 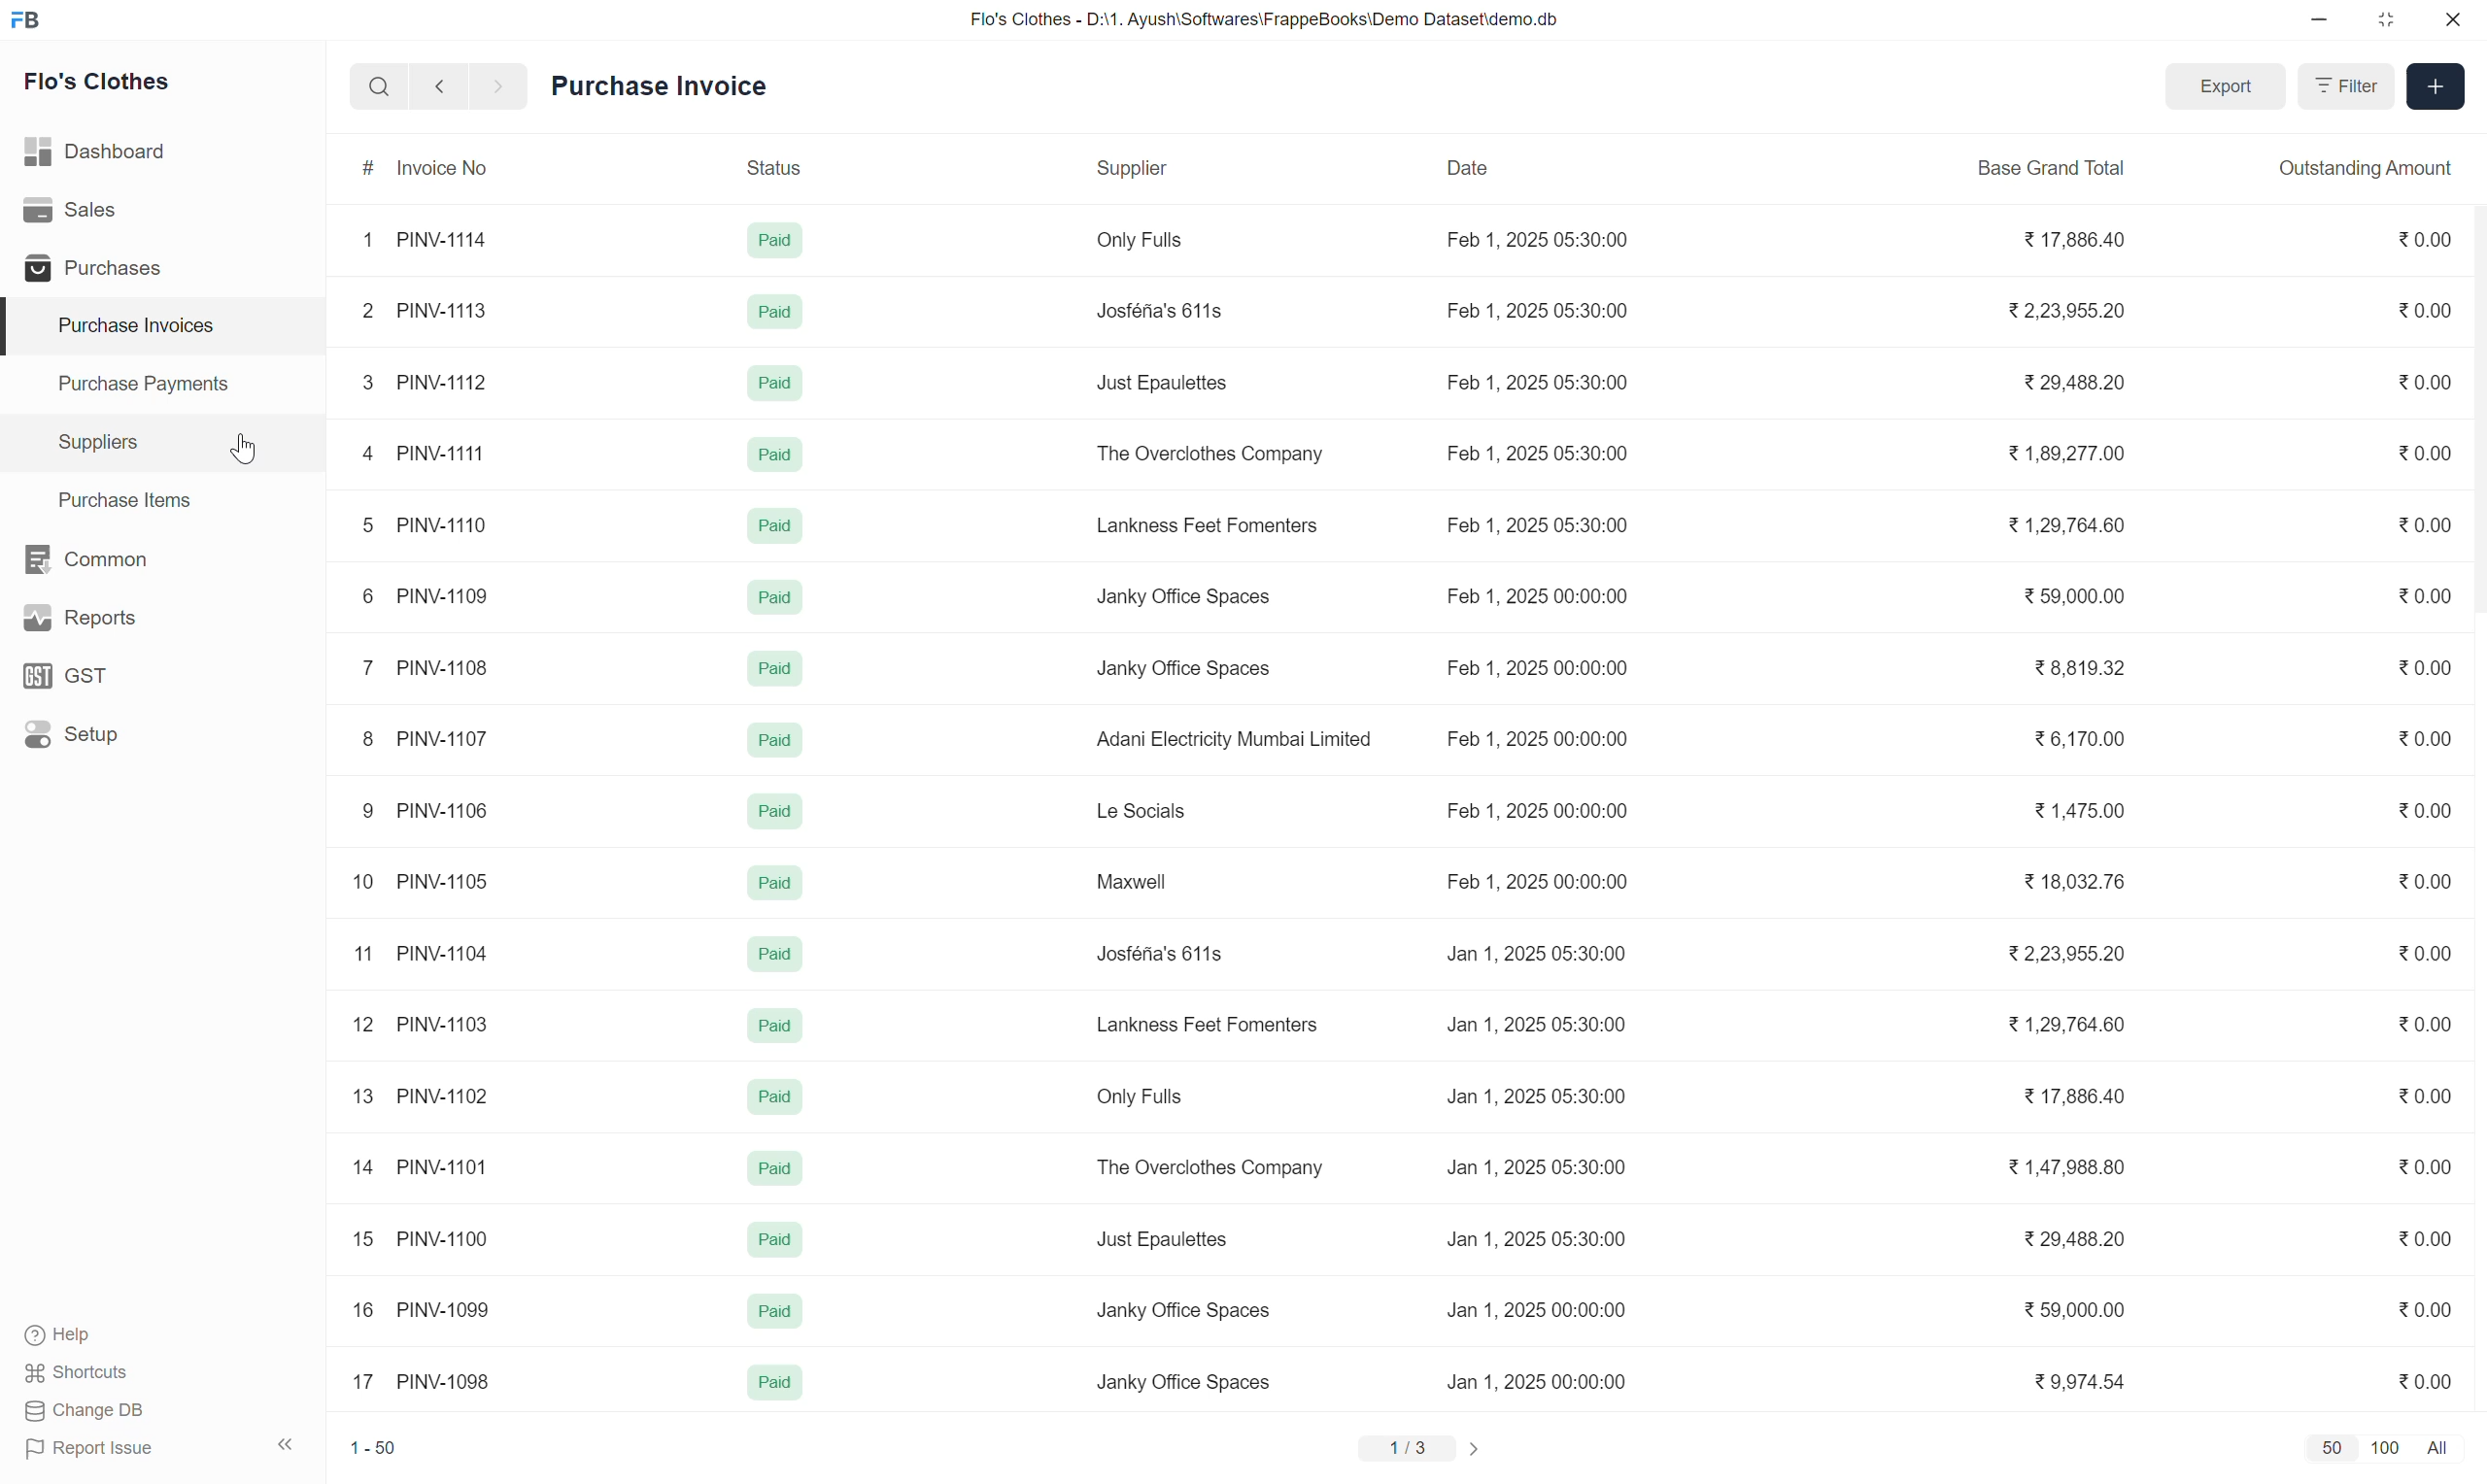 What do you see at coordinates (372, 455) in the screenshot?
I see `4` at bounding box center [372, 455].